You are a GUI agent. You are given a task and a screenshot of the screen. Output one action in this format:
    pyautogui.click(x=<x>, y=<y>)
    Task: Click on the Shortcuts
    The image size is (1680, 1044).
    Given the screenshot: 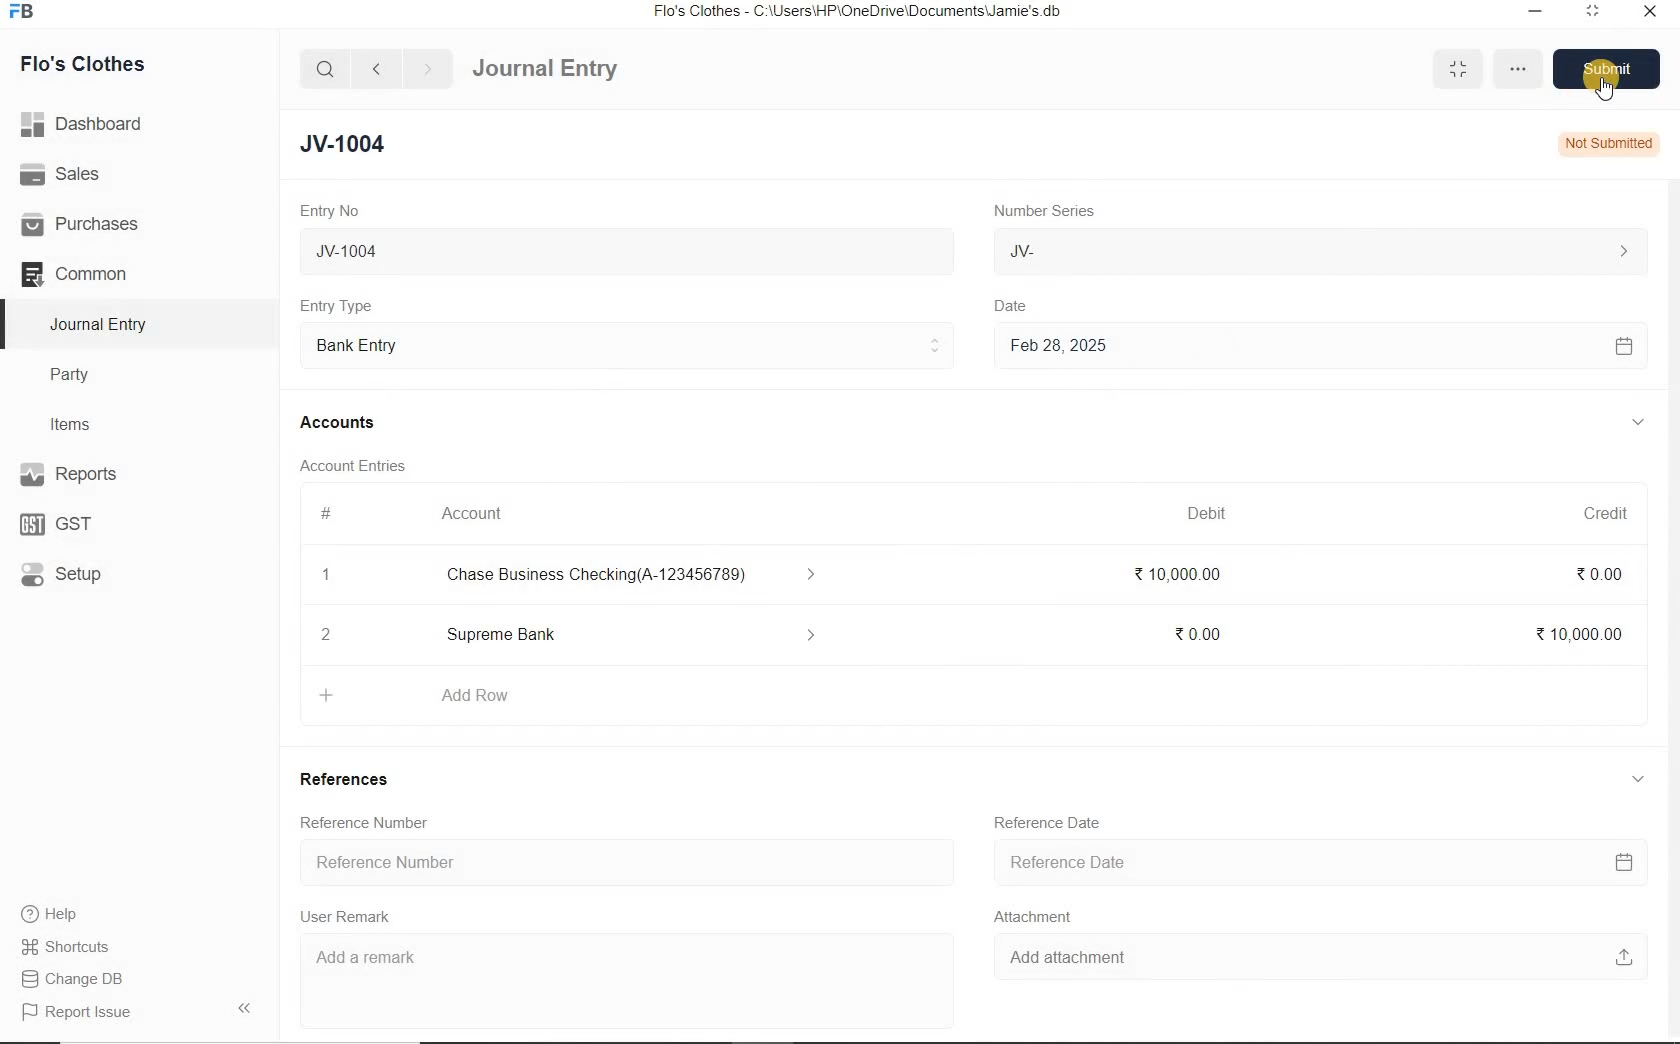 What is the action you would take?
    pyautogui.click(x=66, y=943)
    